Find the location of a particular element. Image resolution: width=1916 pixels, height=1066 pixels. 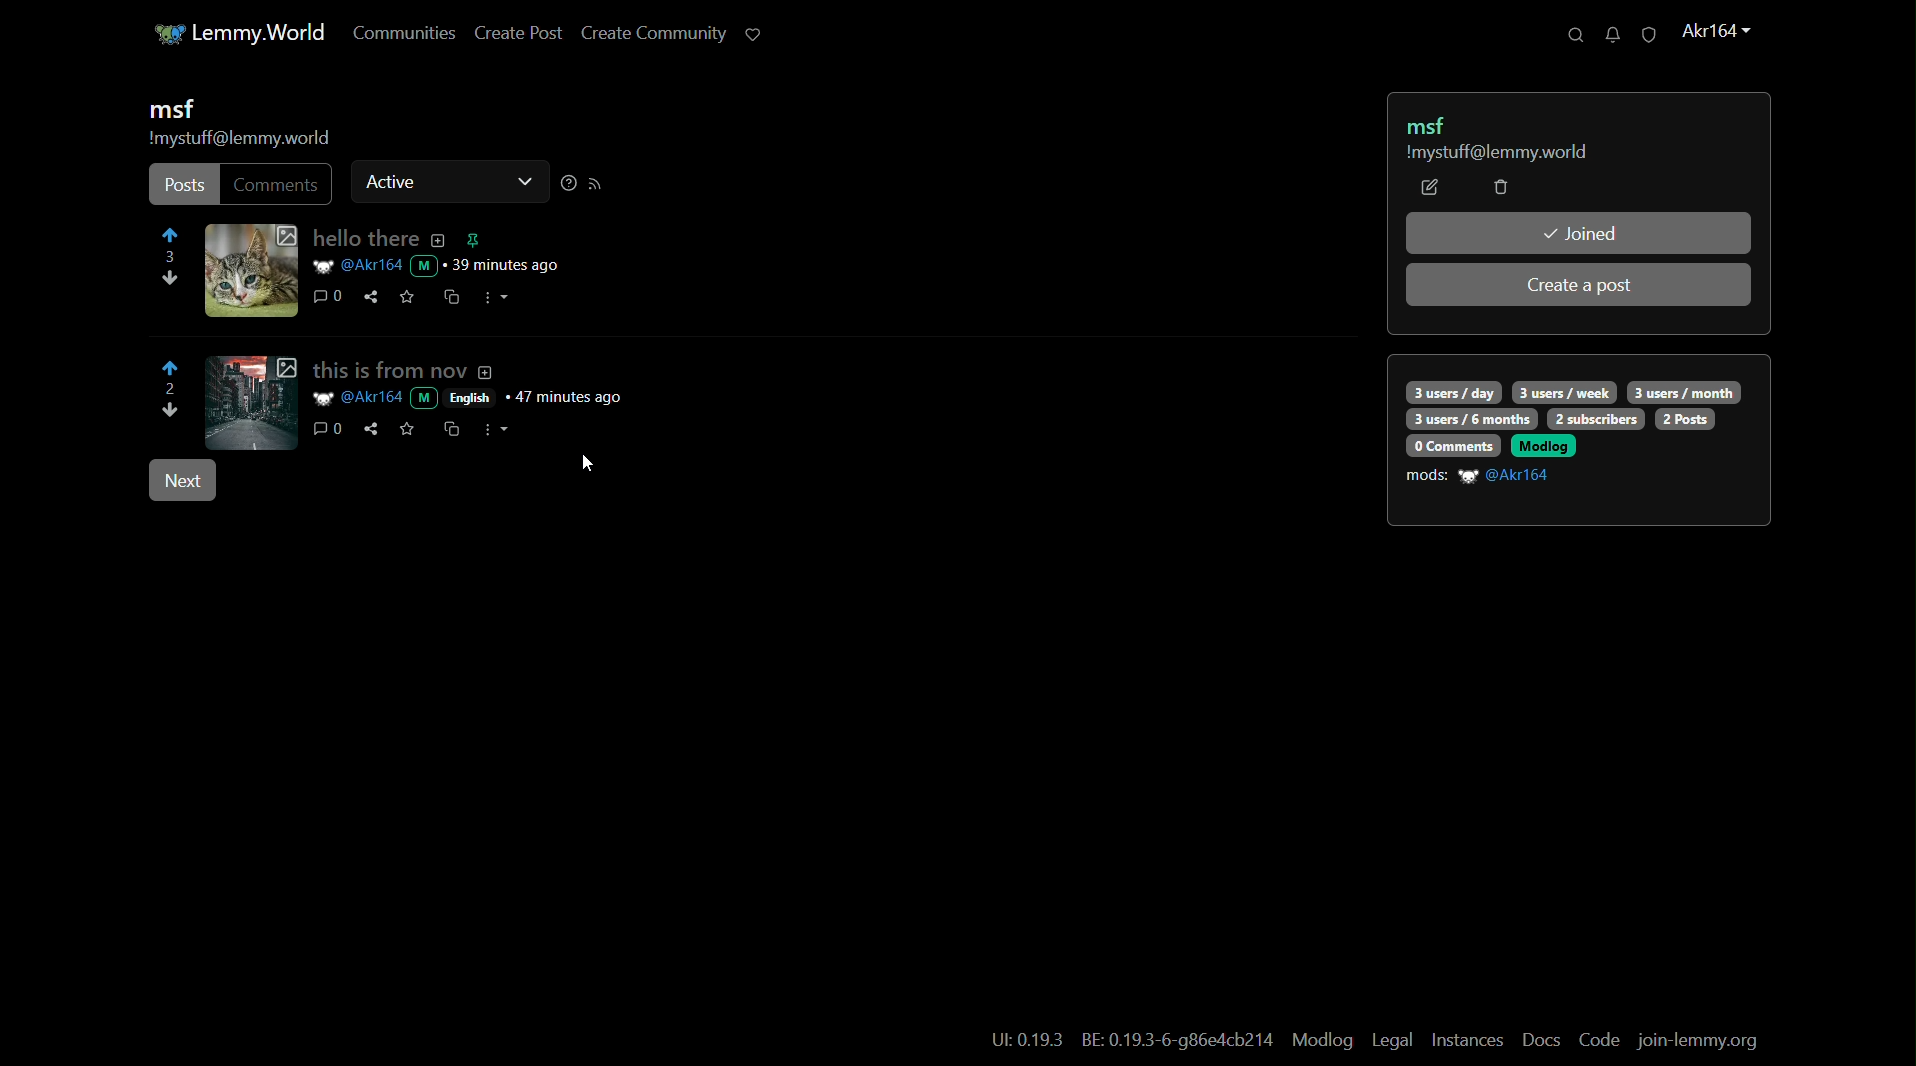

more is located at coordinates (497, 297).